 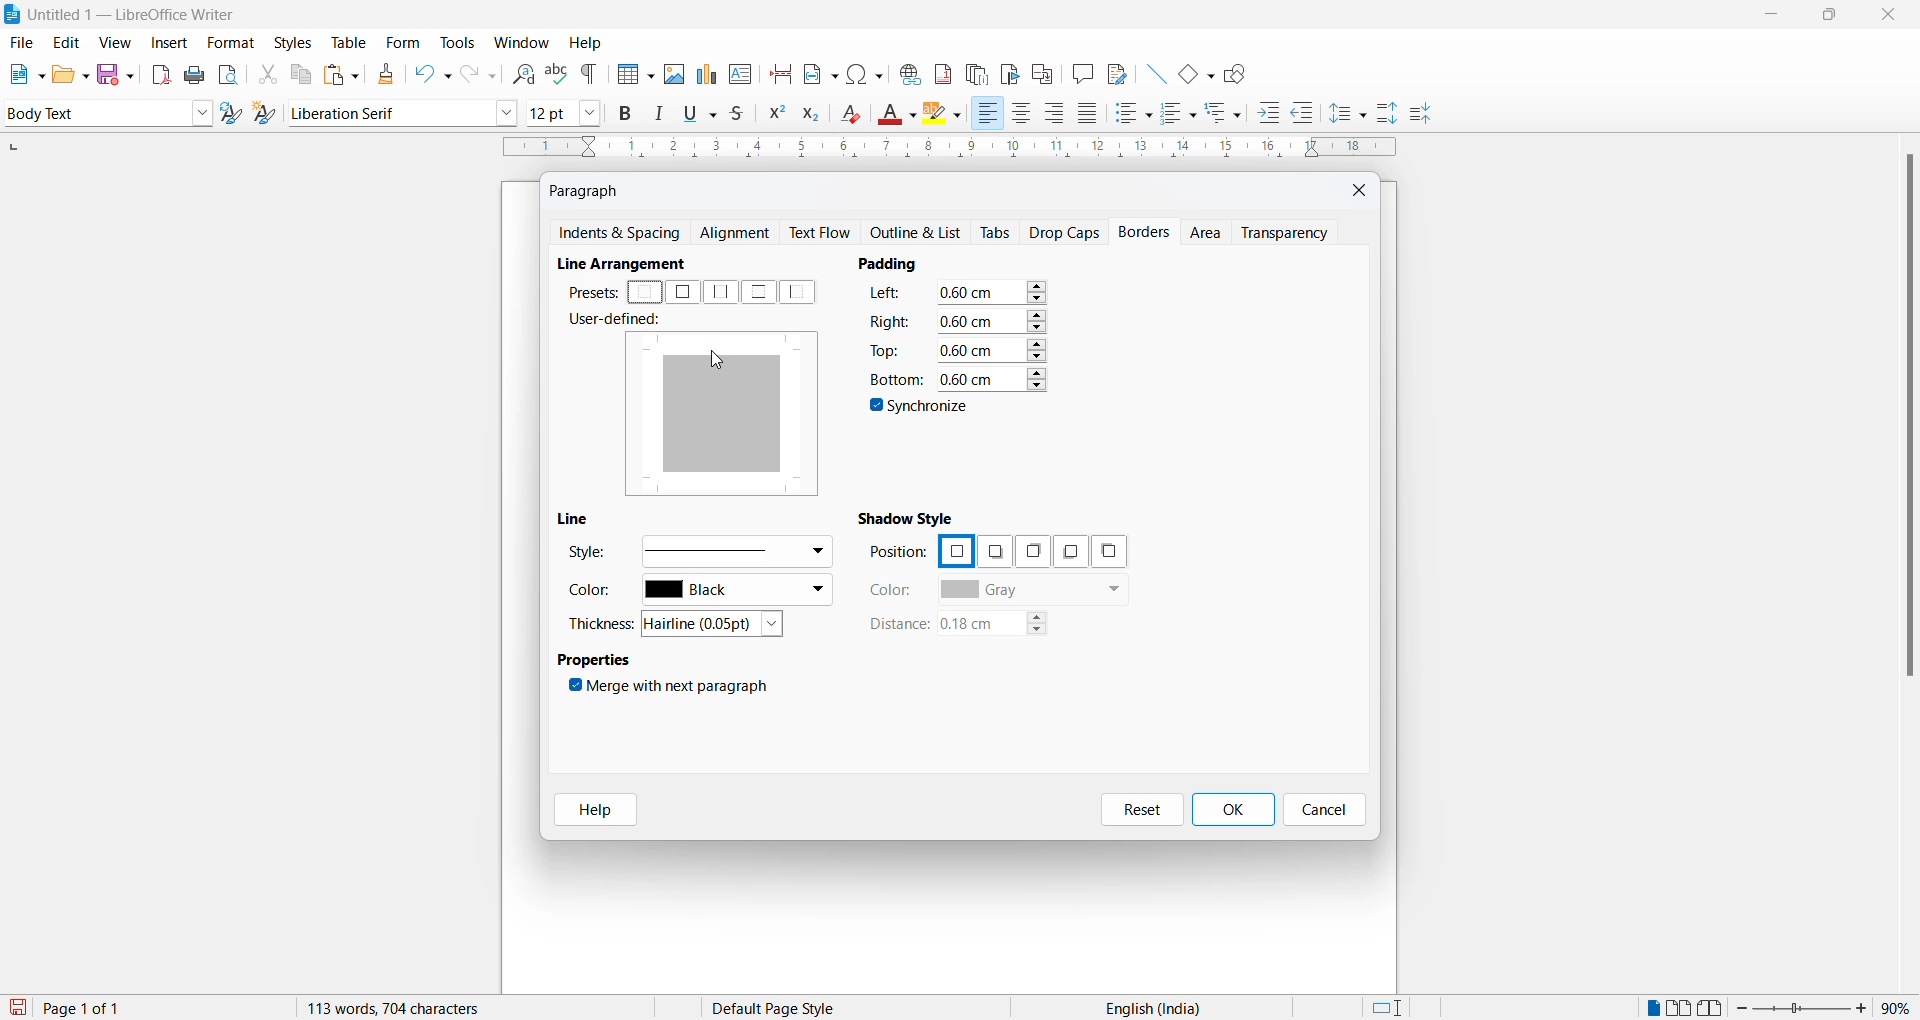 What do you see at coordinates (621, 321) in the screenshot?
I see `user defined` at bounding box center [621, 321].